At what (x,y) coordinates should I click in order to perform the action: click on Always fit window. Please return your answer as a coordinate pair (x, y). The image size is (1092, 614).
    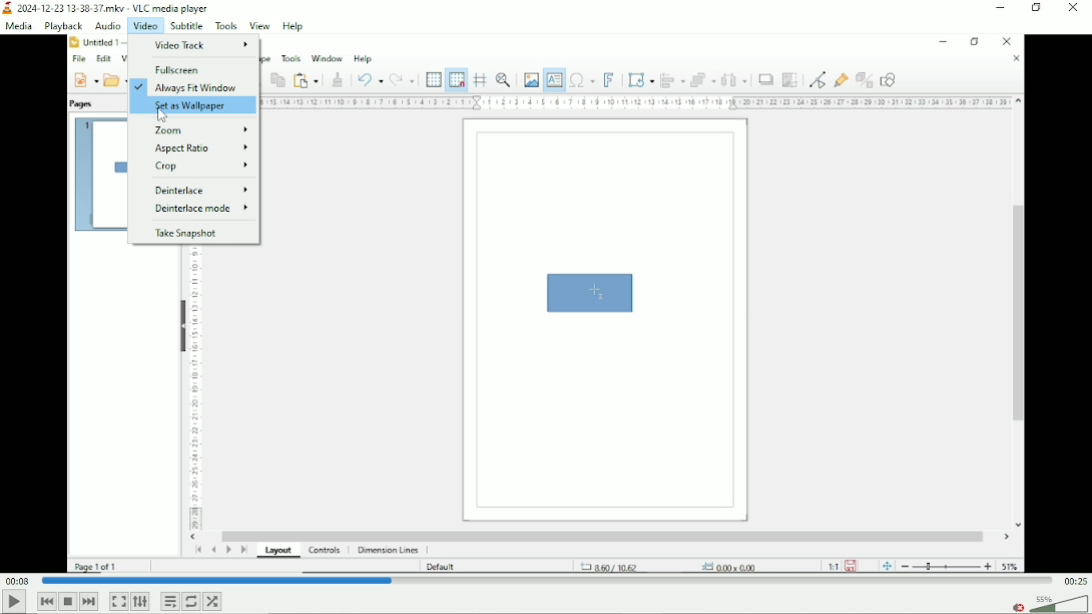
    Looking at the image, I should click on (191, 87).